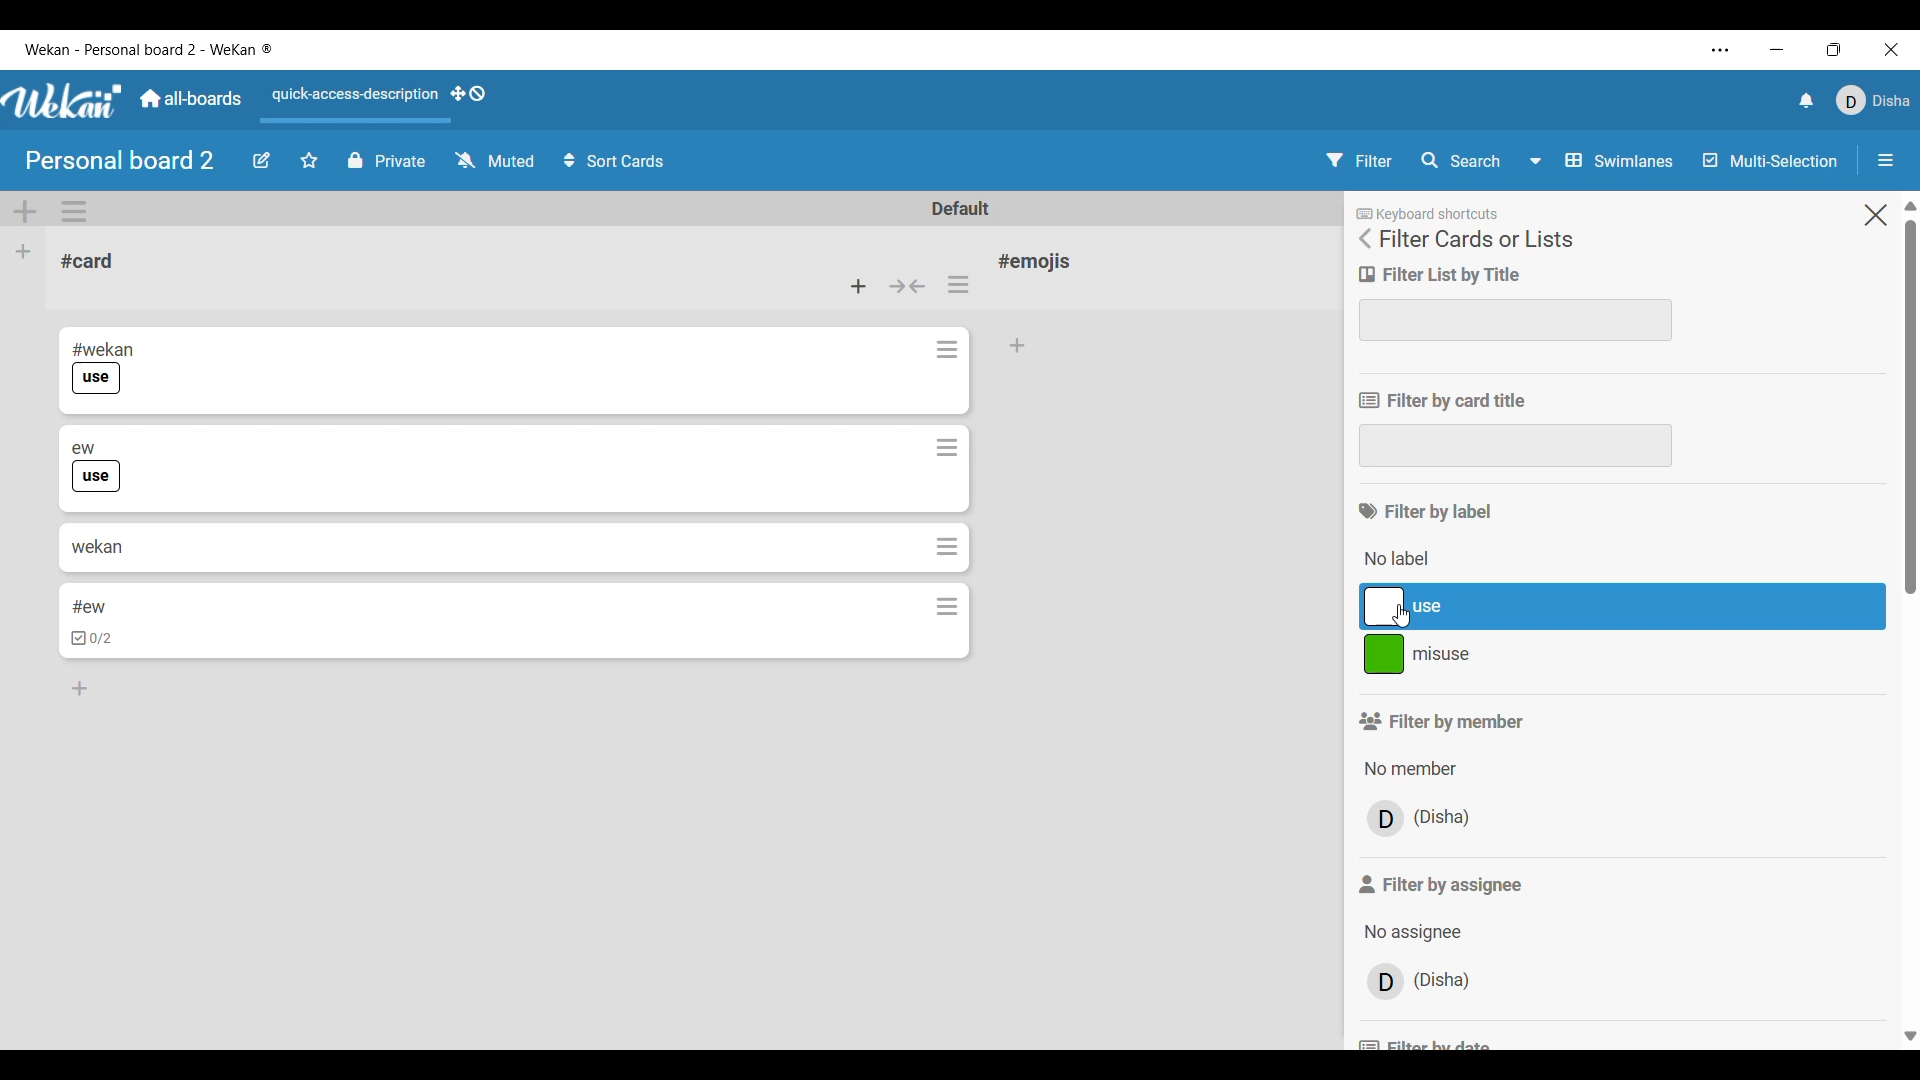 The width and height of the screenshot is (1920, 1080). I want to click on Card actions for respective card, so click(947, 449).